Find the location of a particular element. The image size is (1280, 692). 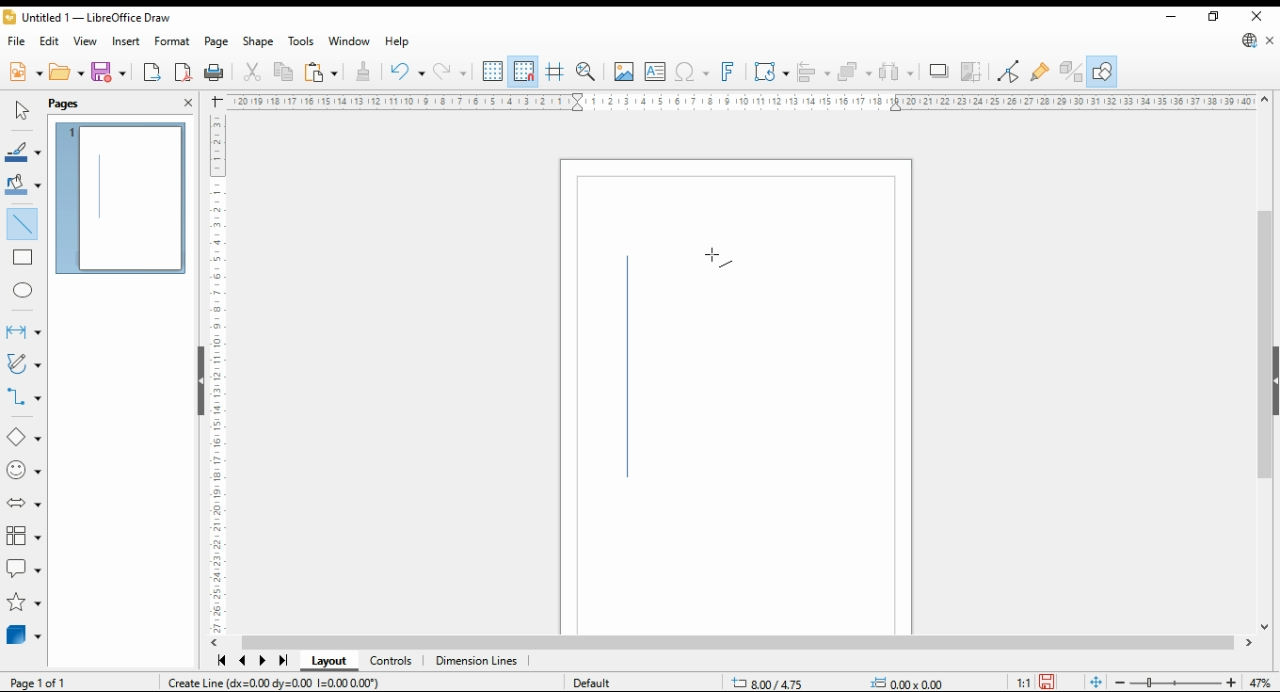

open is located at coordinates (66, 73).